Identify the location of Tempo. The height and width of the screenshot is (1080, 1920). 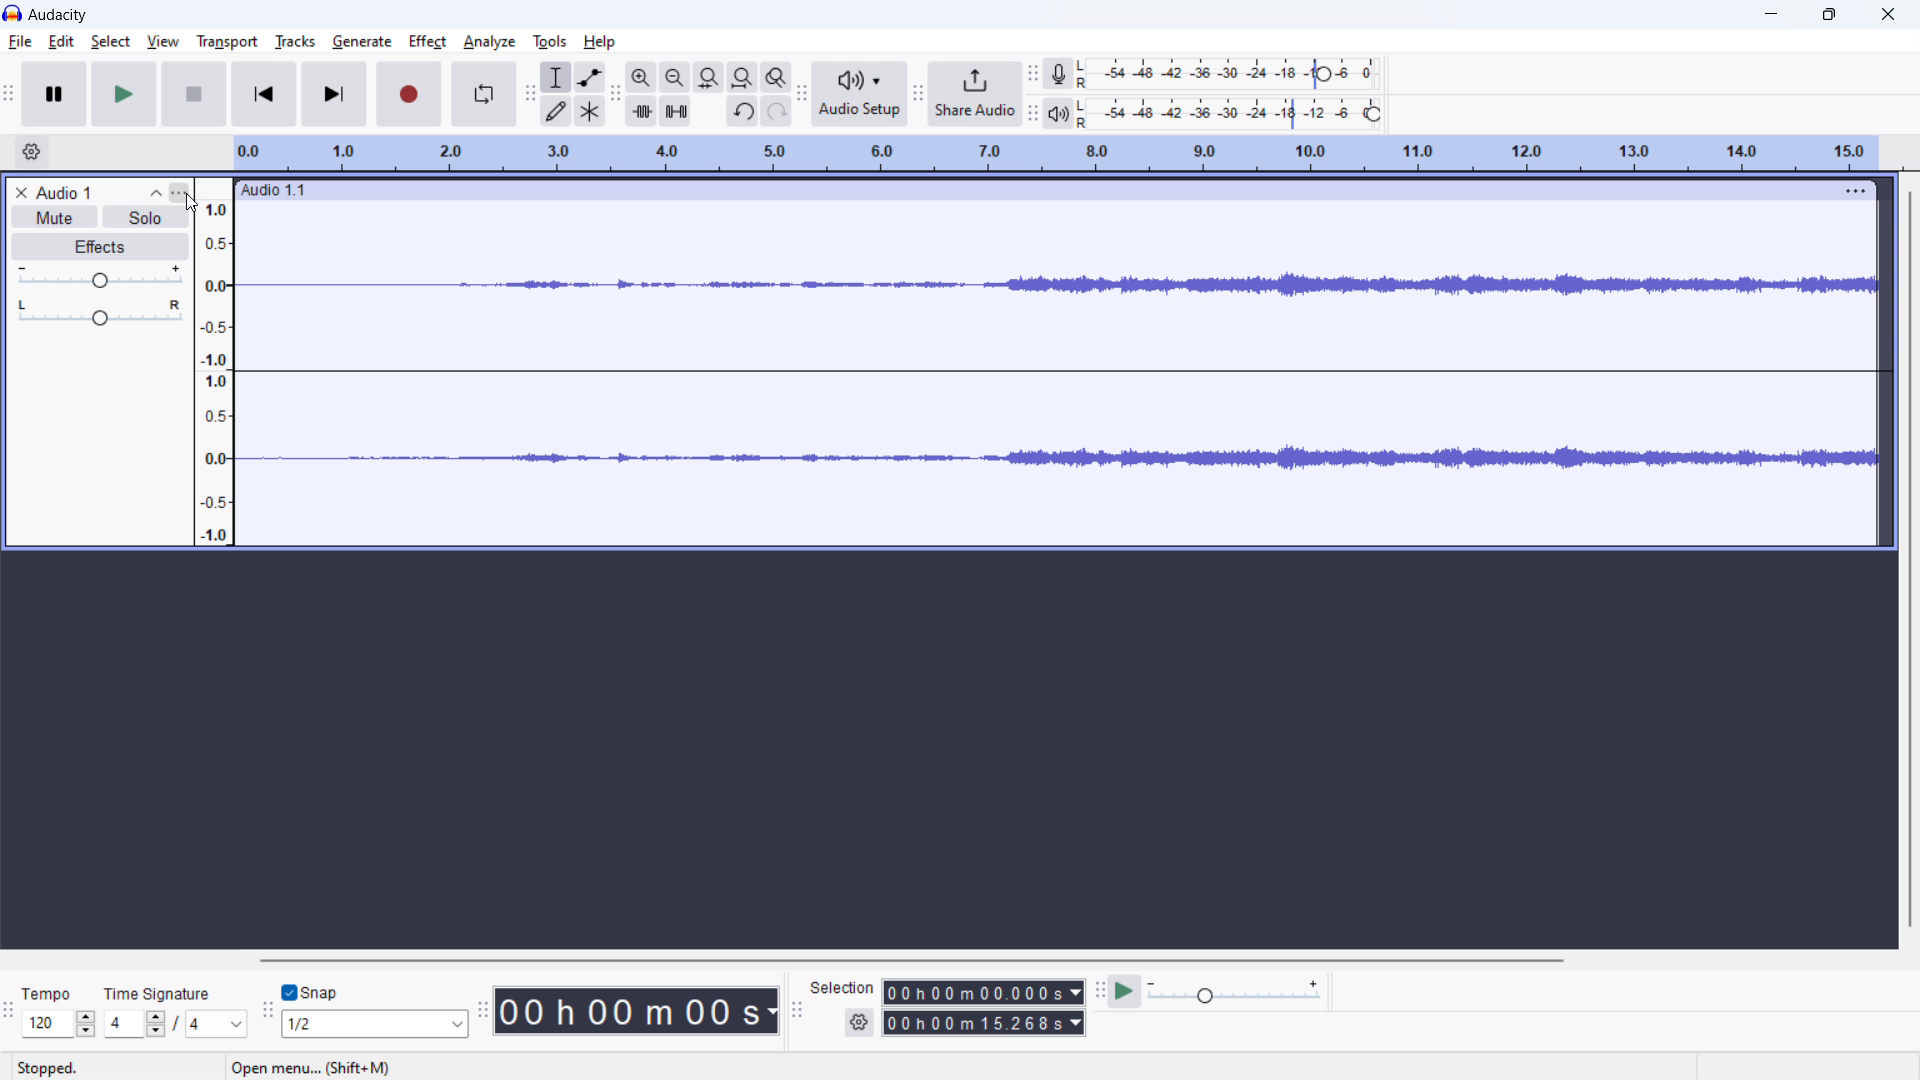
(41, 989).